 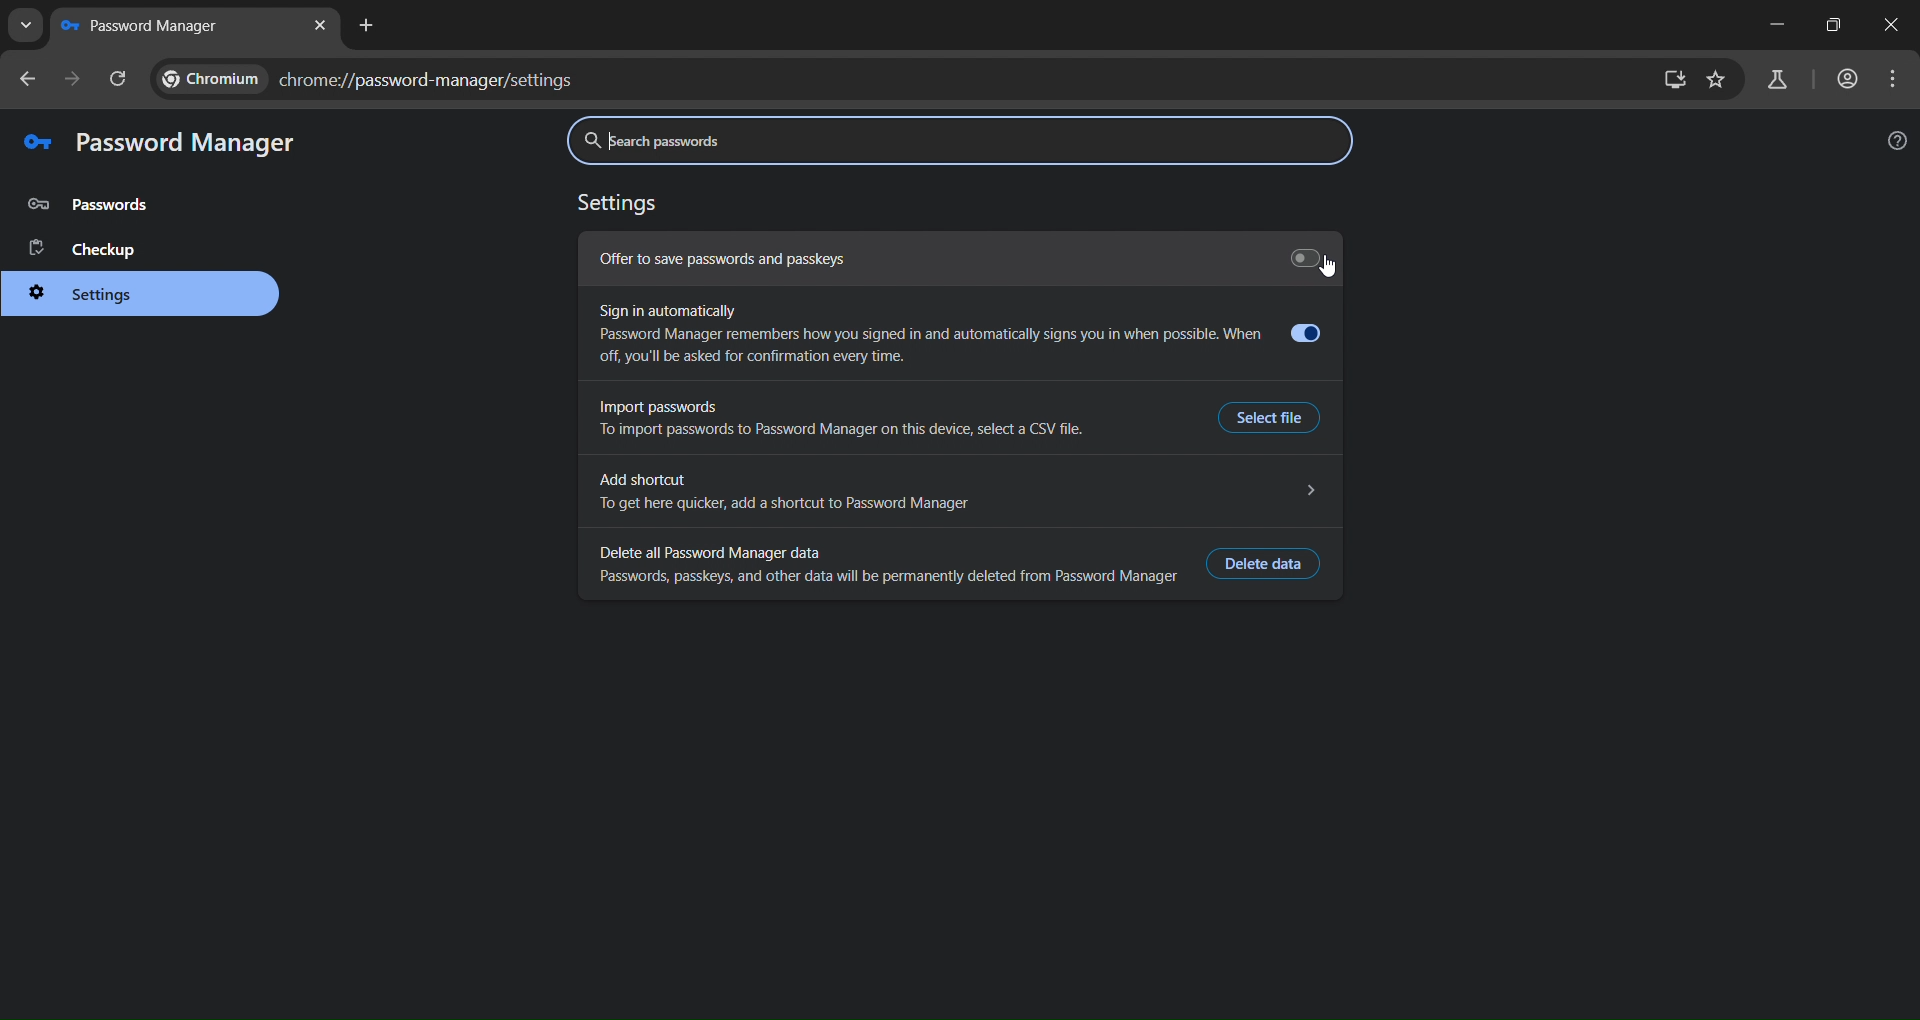 I want to click on help, so click(x=1894, y=143).